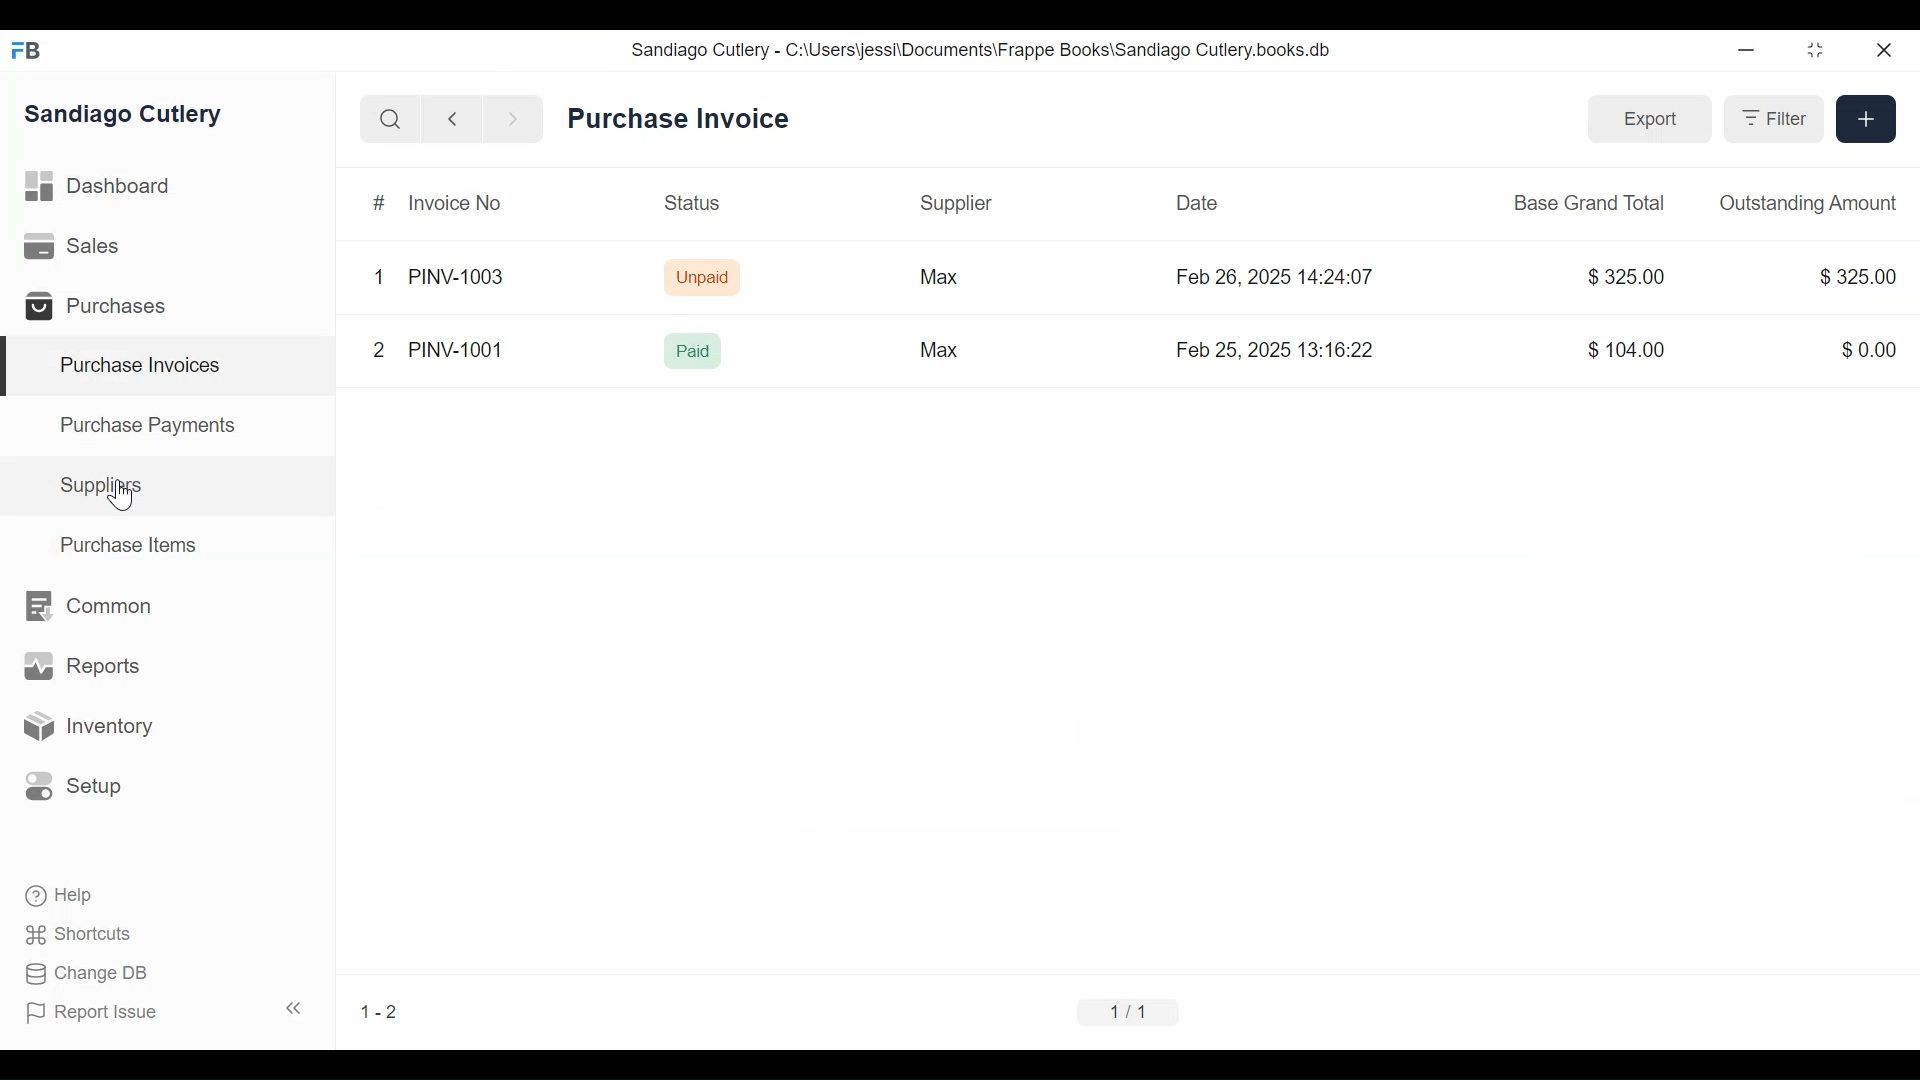 Image resolution: width=1920 pixels, height=1080 pixels. I want to click on expand, so click(294, 1011).